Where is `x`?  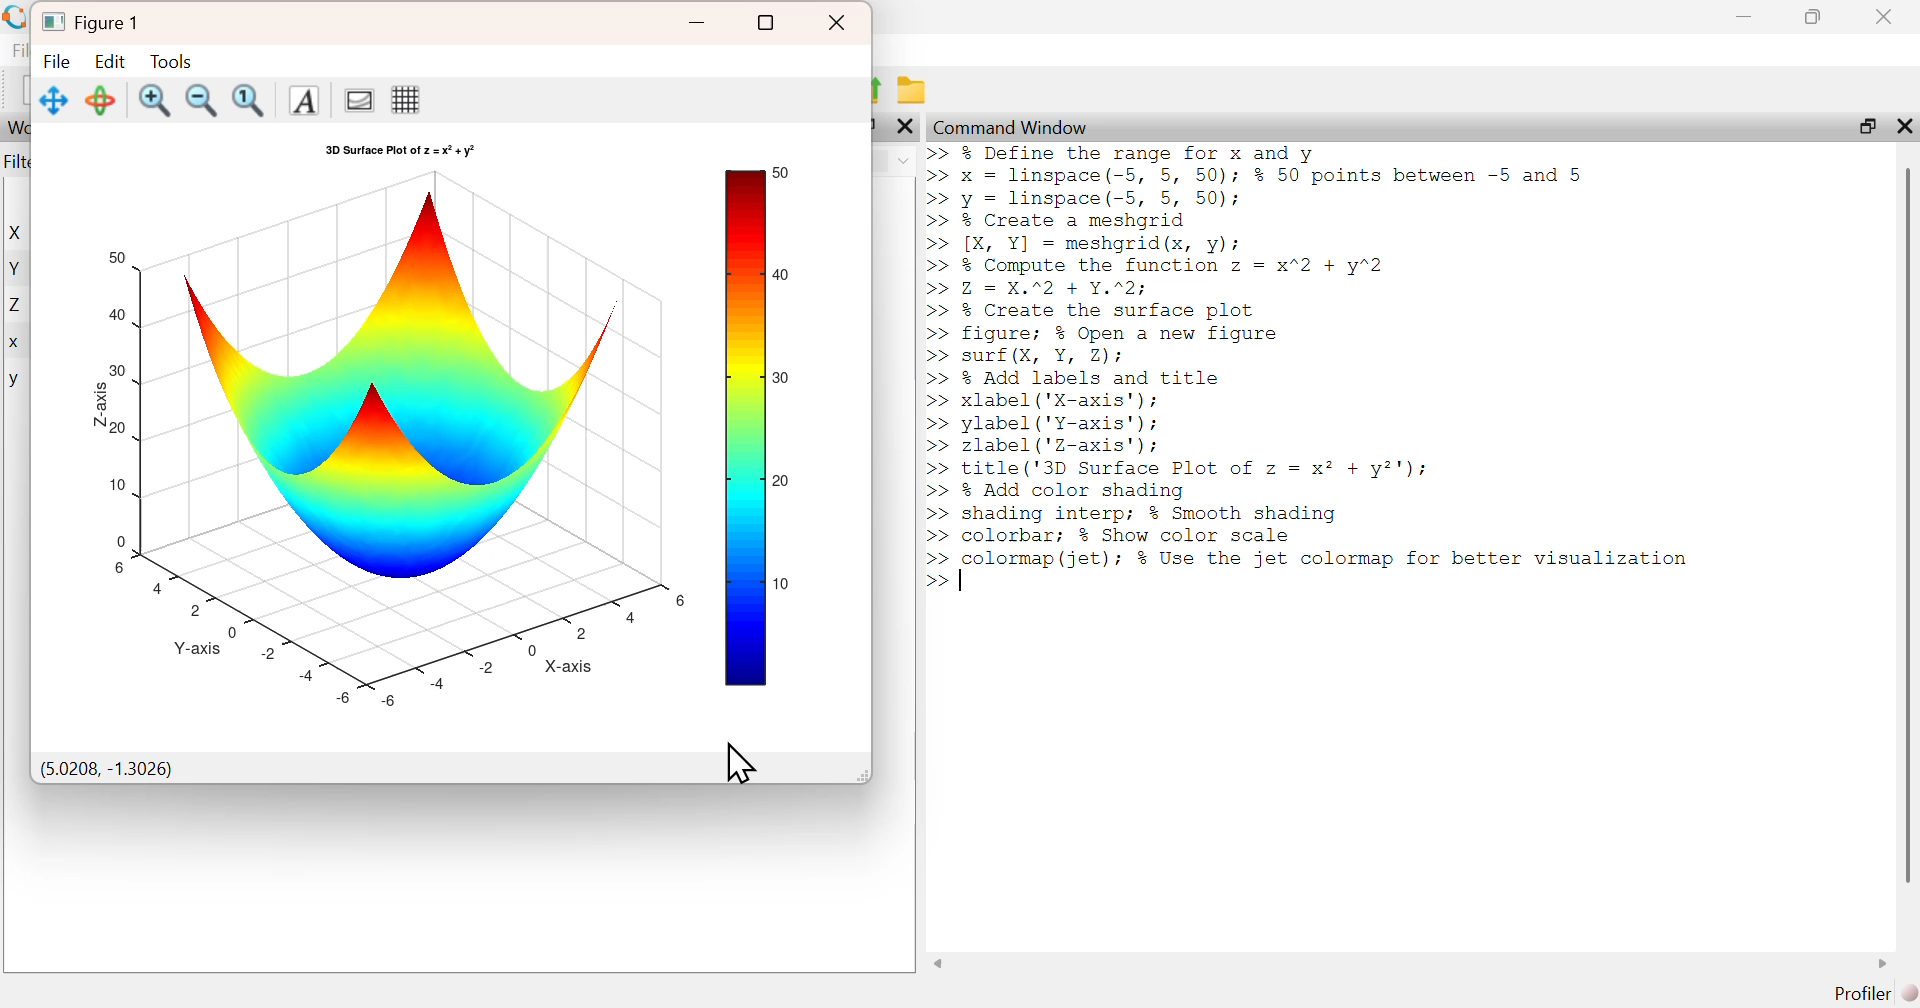 x is located at coordinates (16, 344).